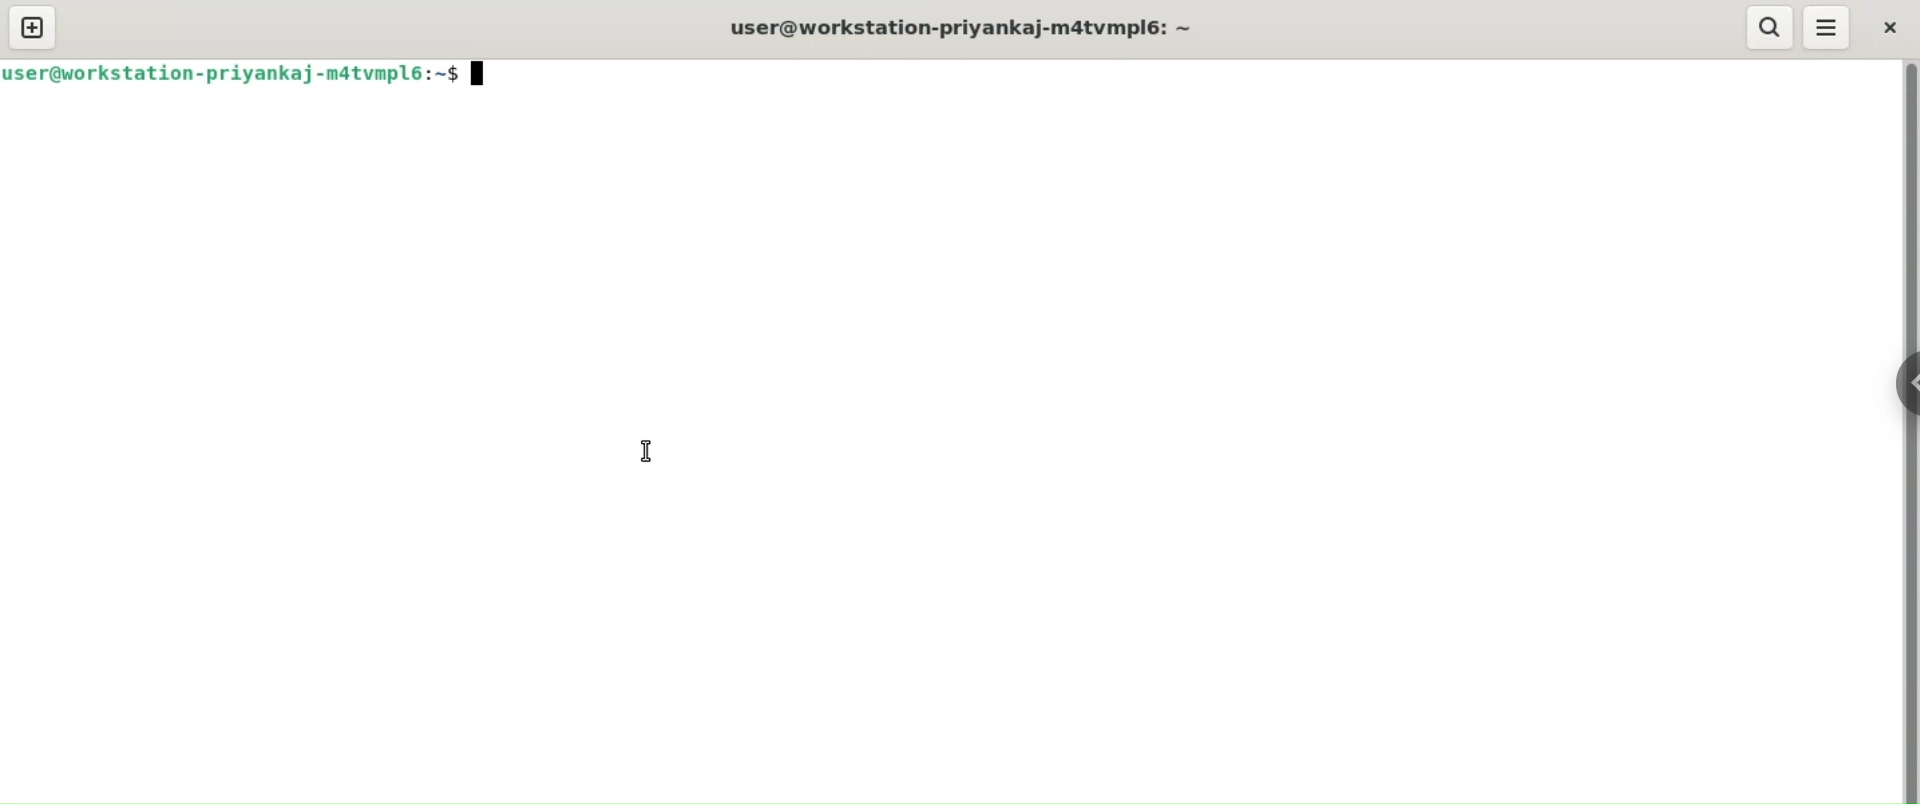  I want to click on cursor, so click(645, 453).